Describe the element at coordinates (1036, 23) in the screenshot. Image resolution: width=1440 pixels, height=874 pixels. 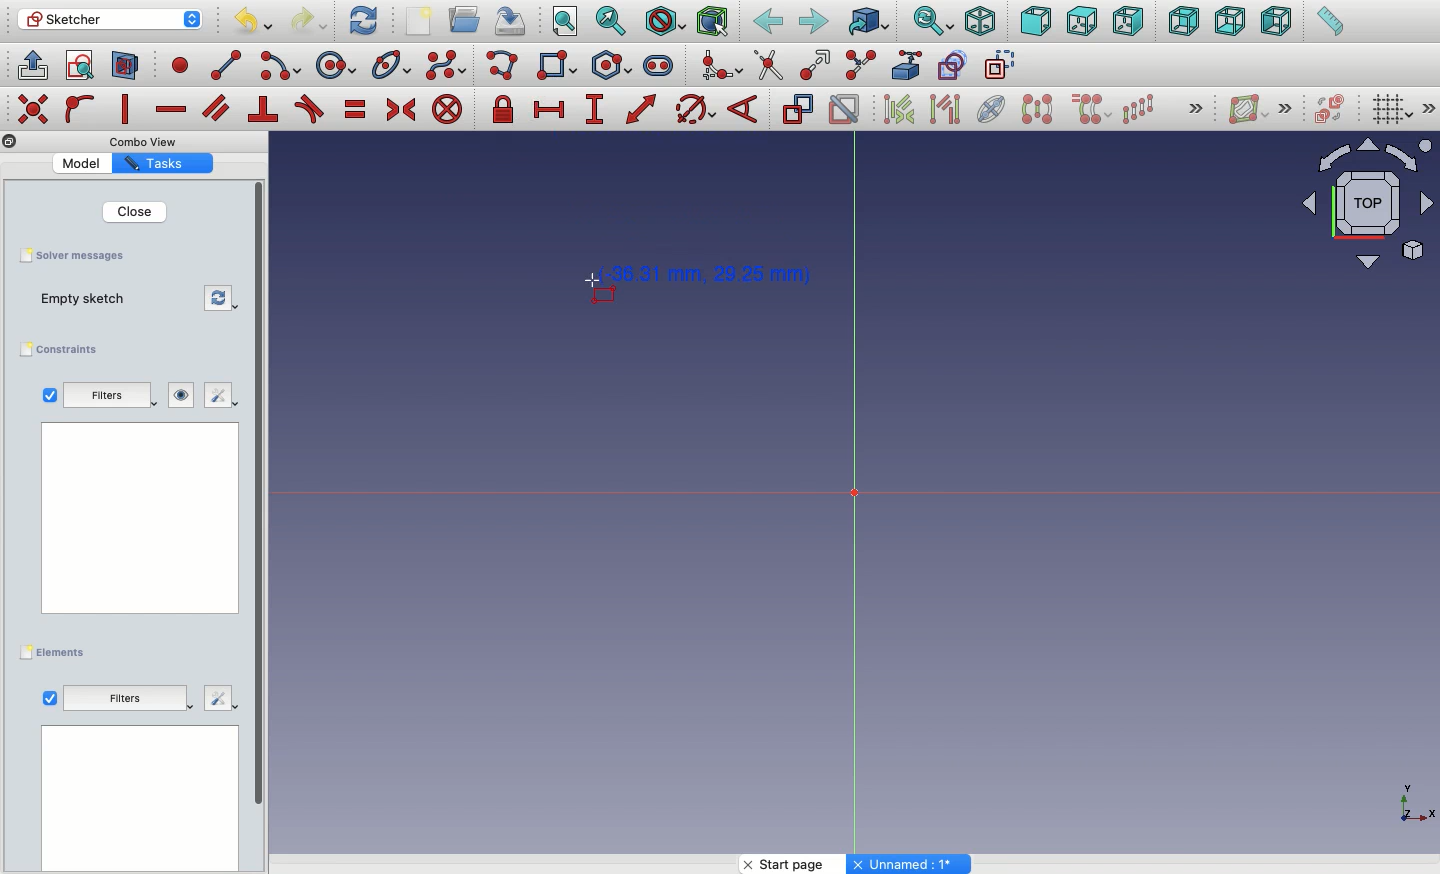
I see `Front` at that location.